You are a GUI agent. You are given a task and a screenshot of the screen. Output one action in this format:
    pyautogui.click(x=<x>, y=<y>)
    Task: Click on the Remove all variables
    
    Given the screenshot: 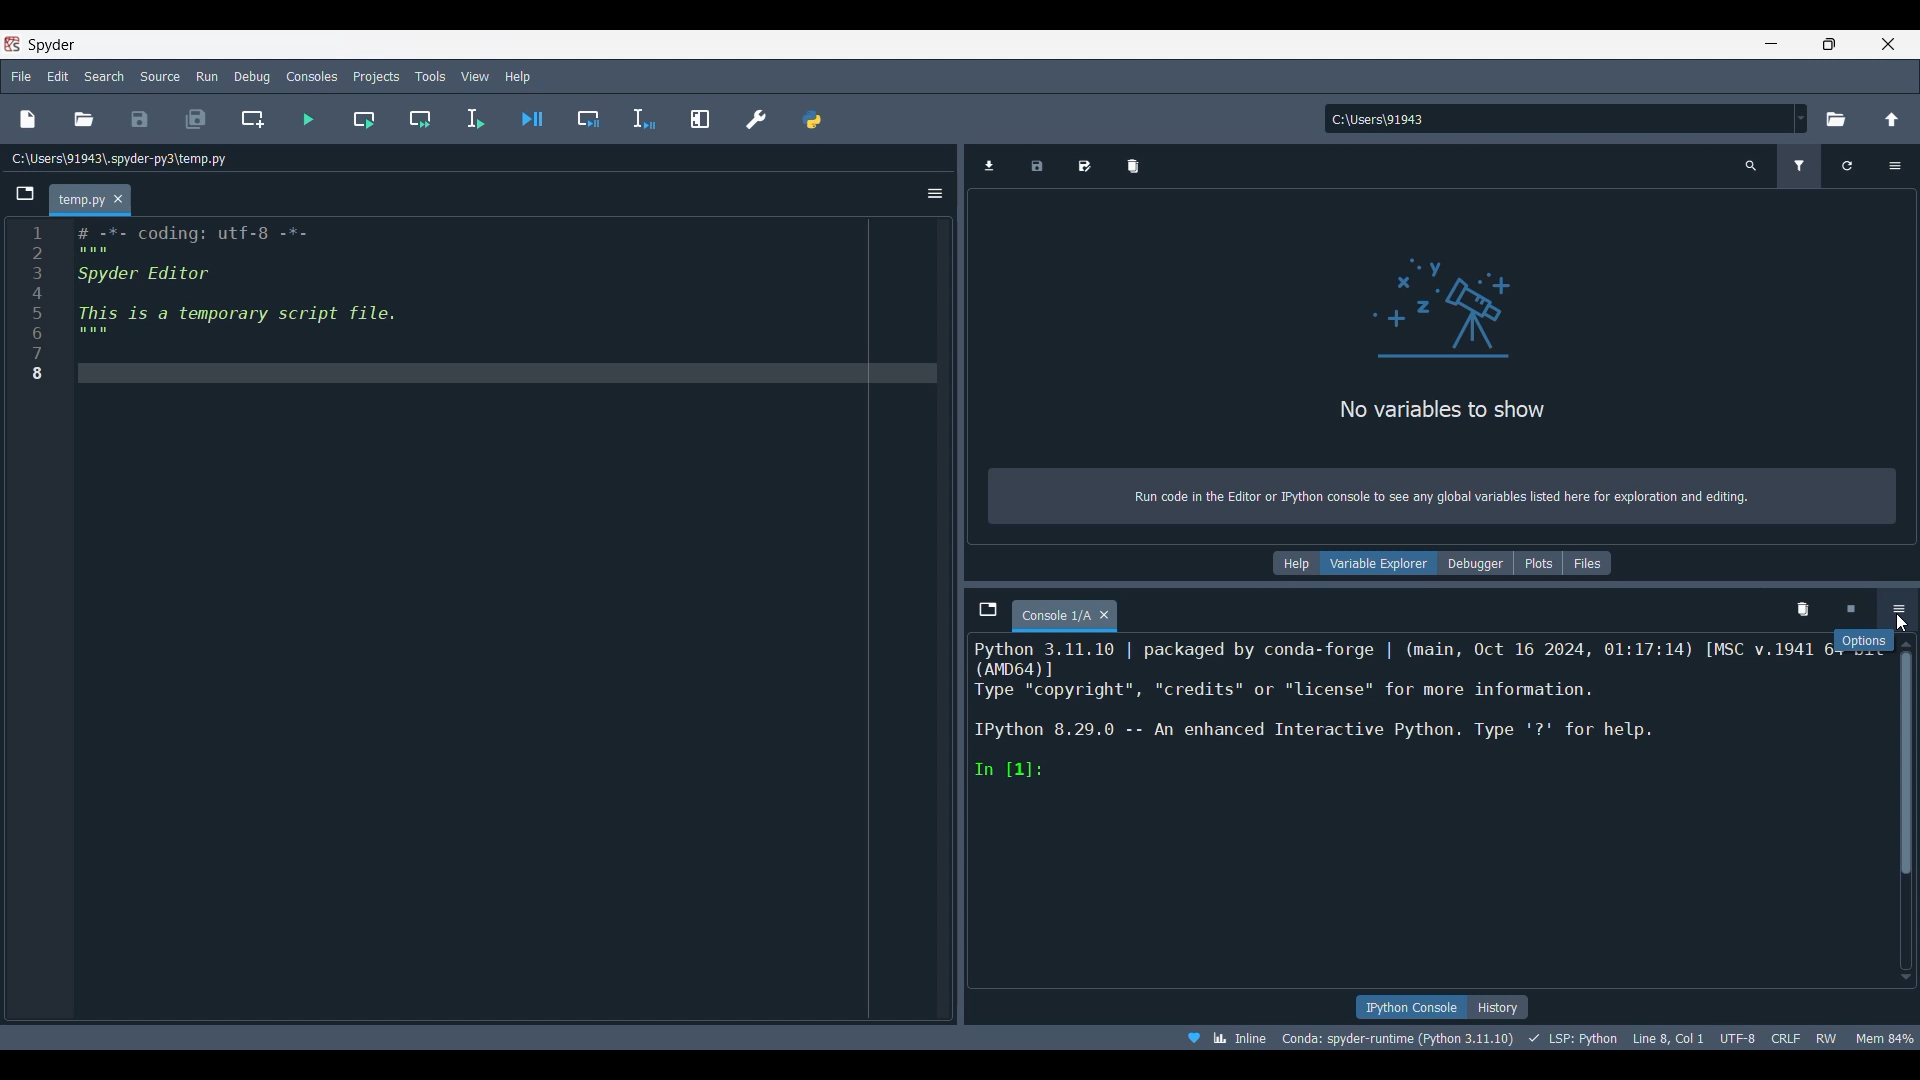 What is the action you would take?
    pyautogui.click(x=1133, y=166)
    